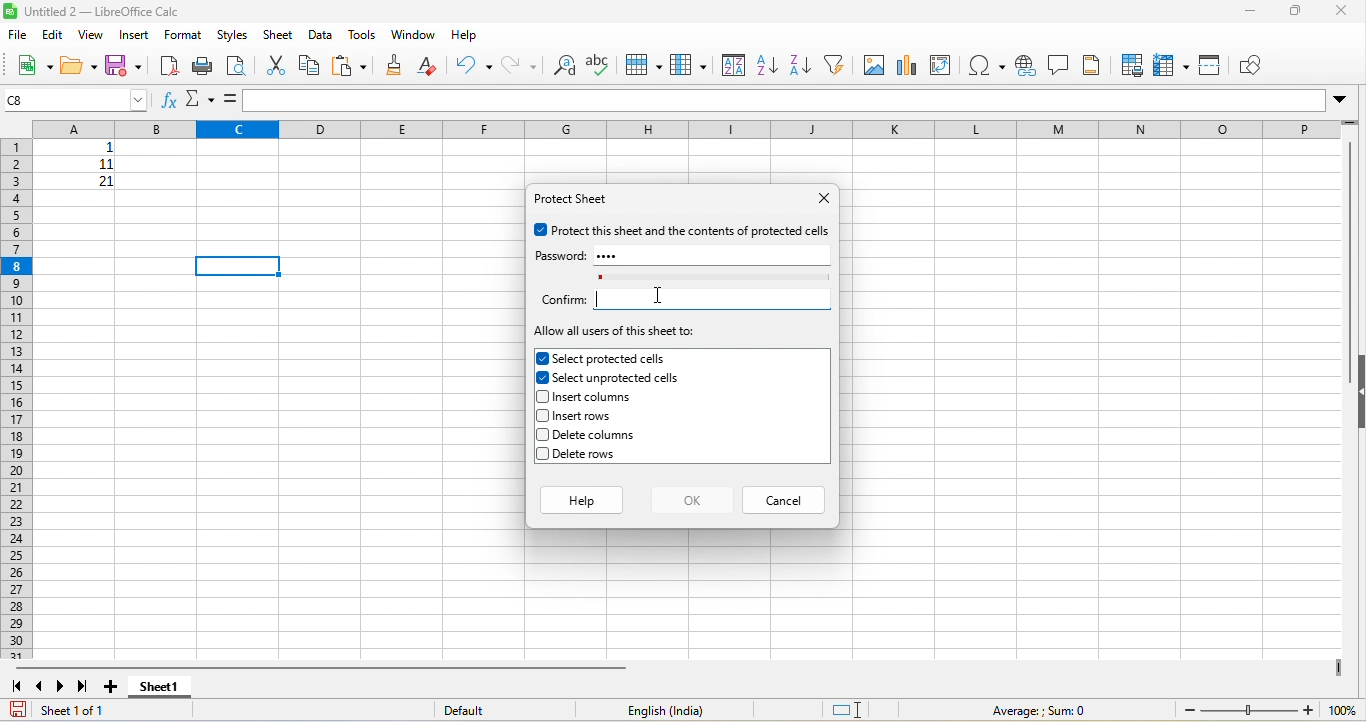 Image resolution: width=1366 pixels, height=722 pixels. What do you see at coordinates (1059, 64) in the screenshot?
I see `comments` at bounding box center [1059, 64].